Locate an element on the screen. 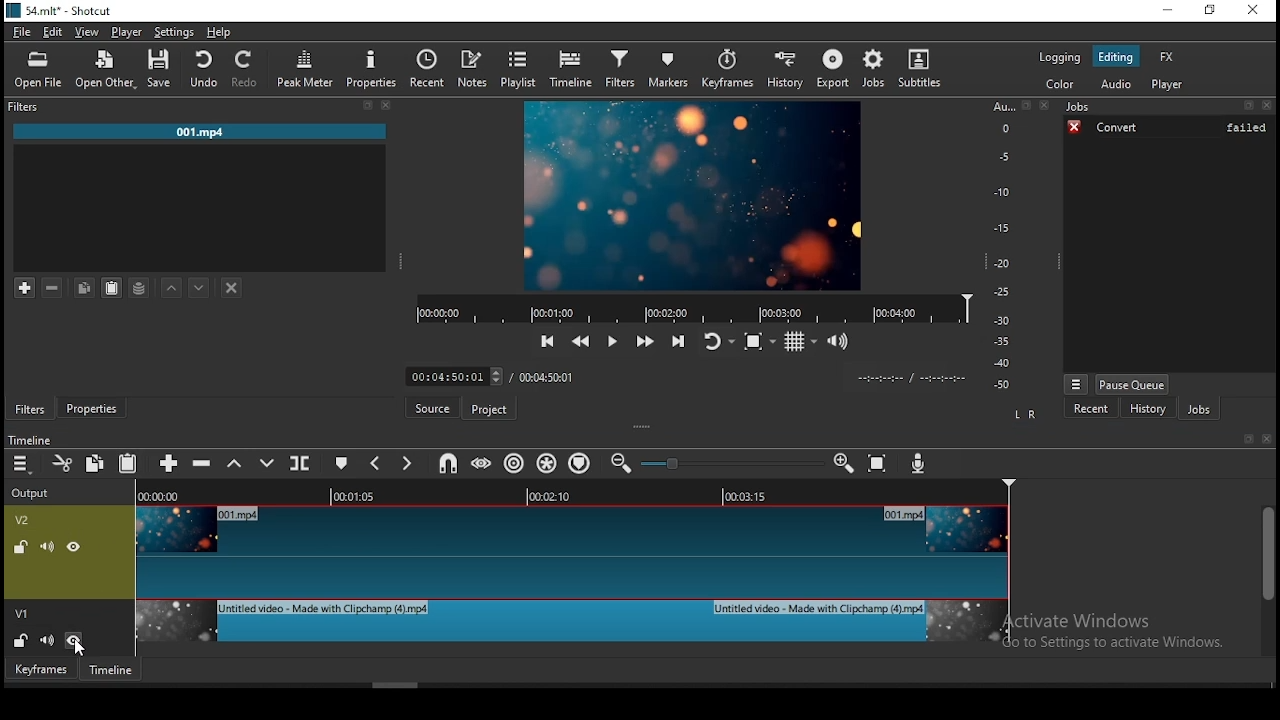 This screenshot has width=1280, height=720. recent is located at coordinates (1092, 409).